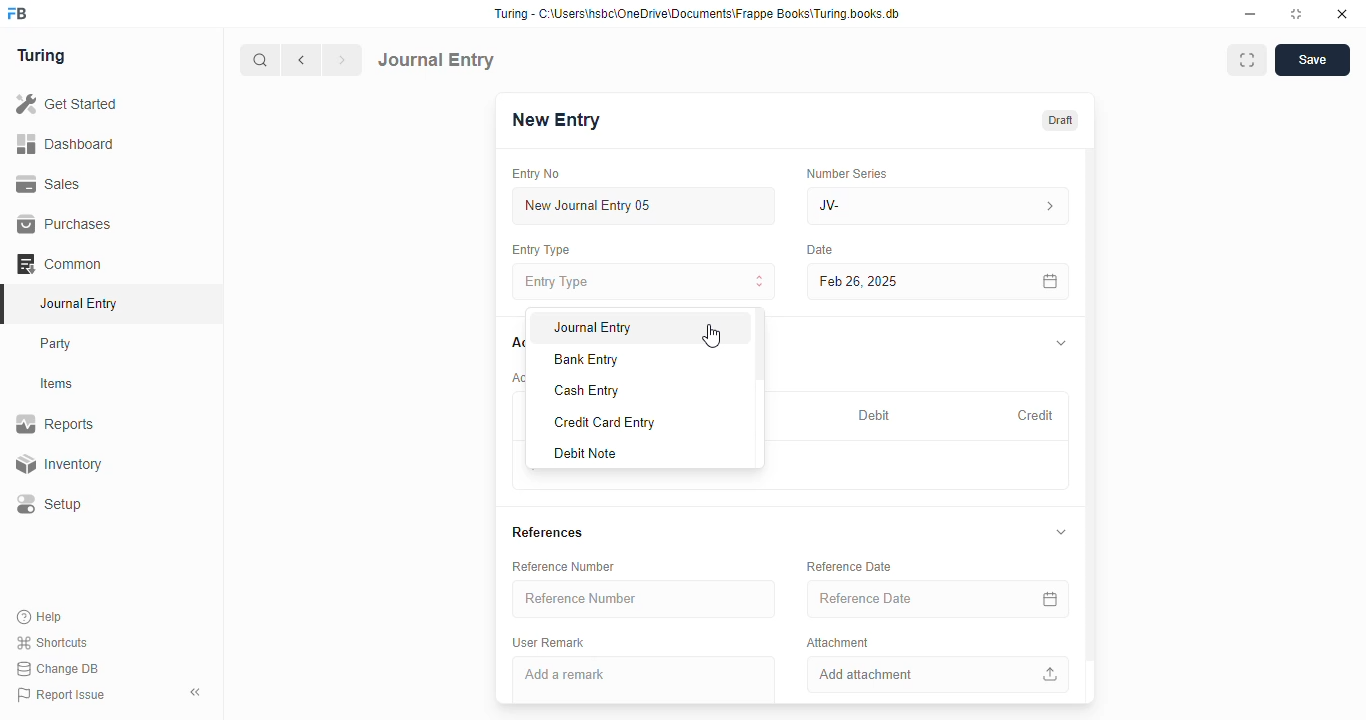  Describe the element at coordinates (645, 281) in the screenshot. I see `entry type` at that location.